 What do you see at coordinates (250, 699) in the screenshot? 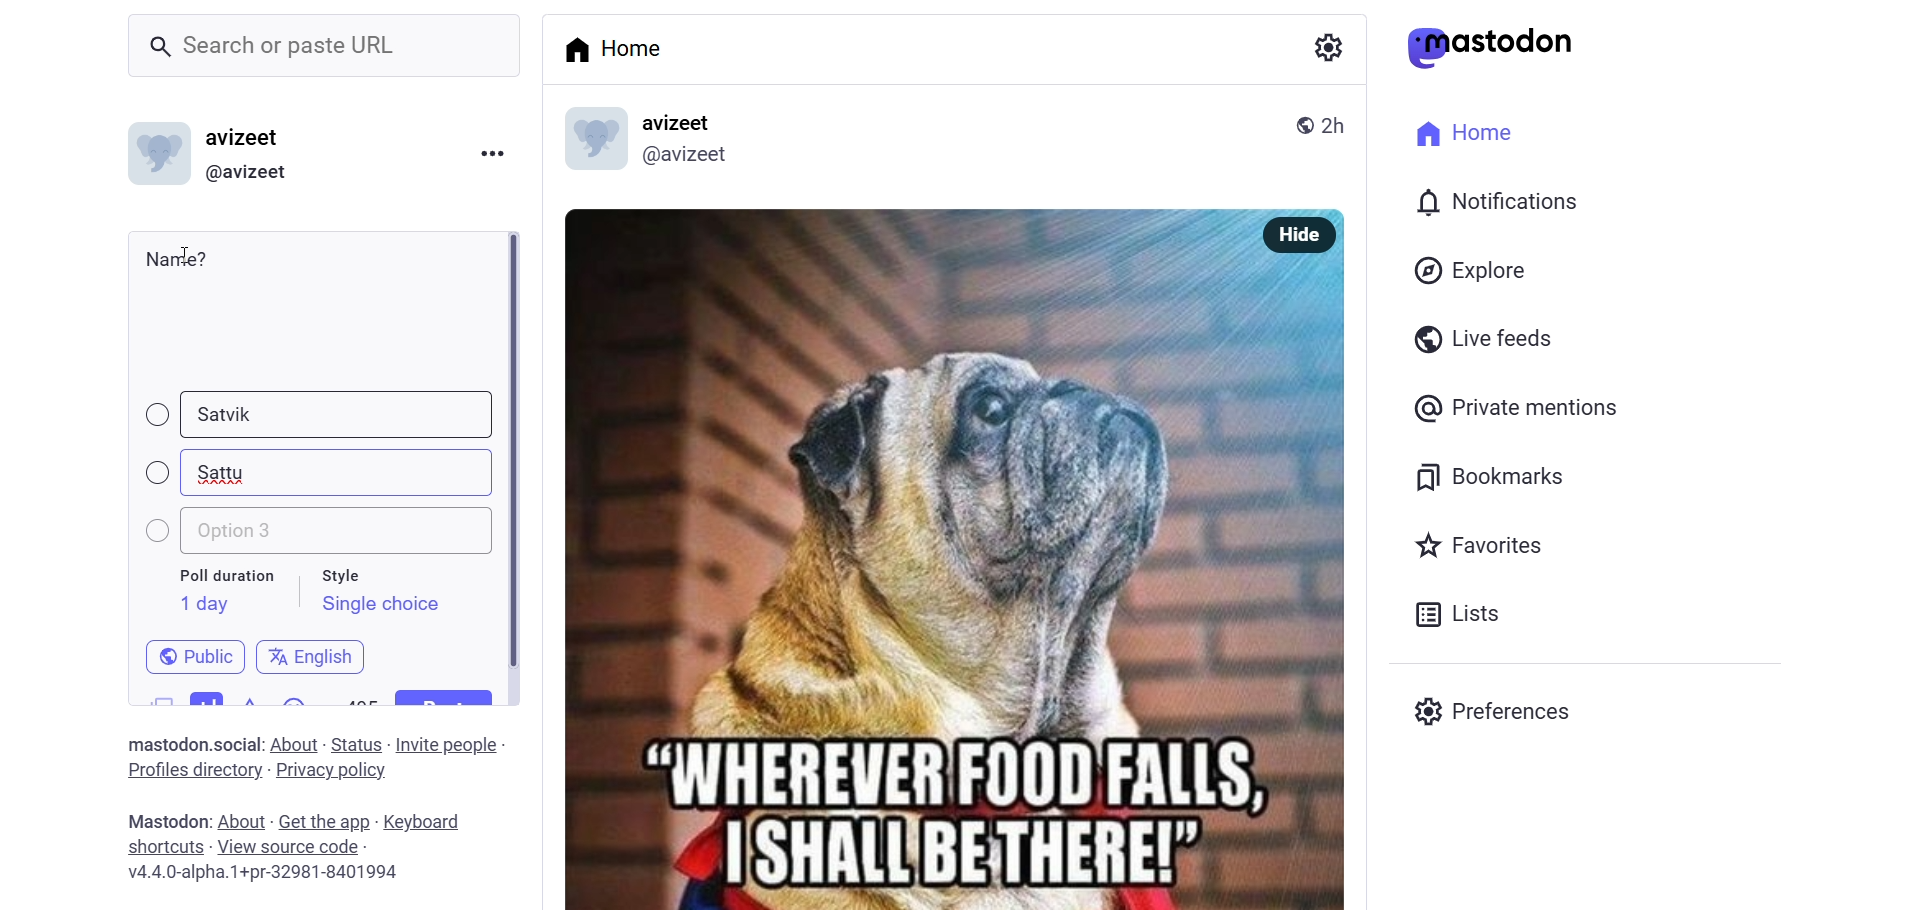
I see `content warning` at bounding box center [250, 699].